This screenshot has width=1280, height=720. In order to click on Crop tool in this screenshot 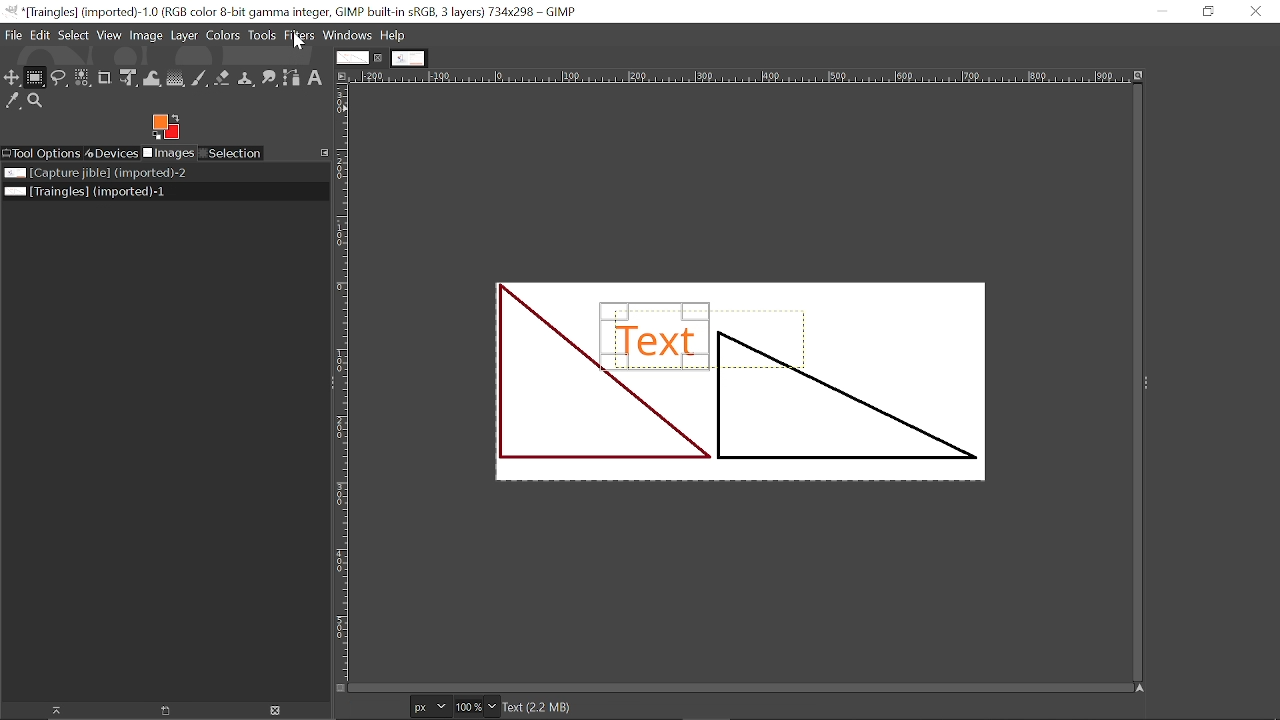, I will do `click(106, 79)`.